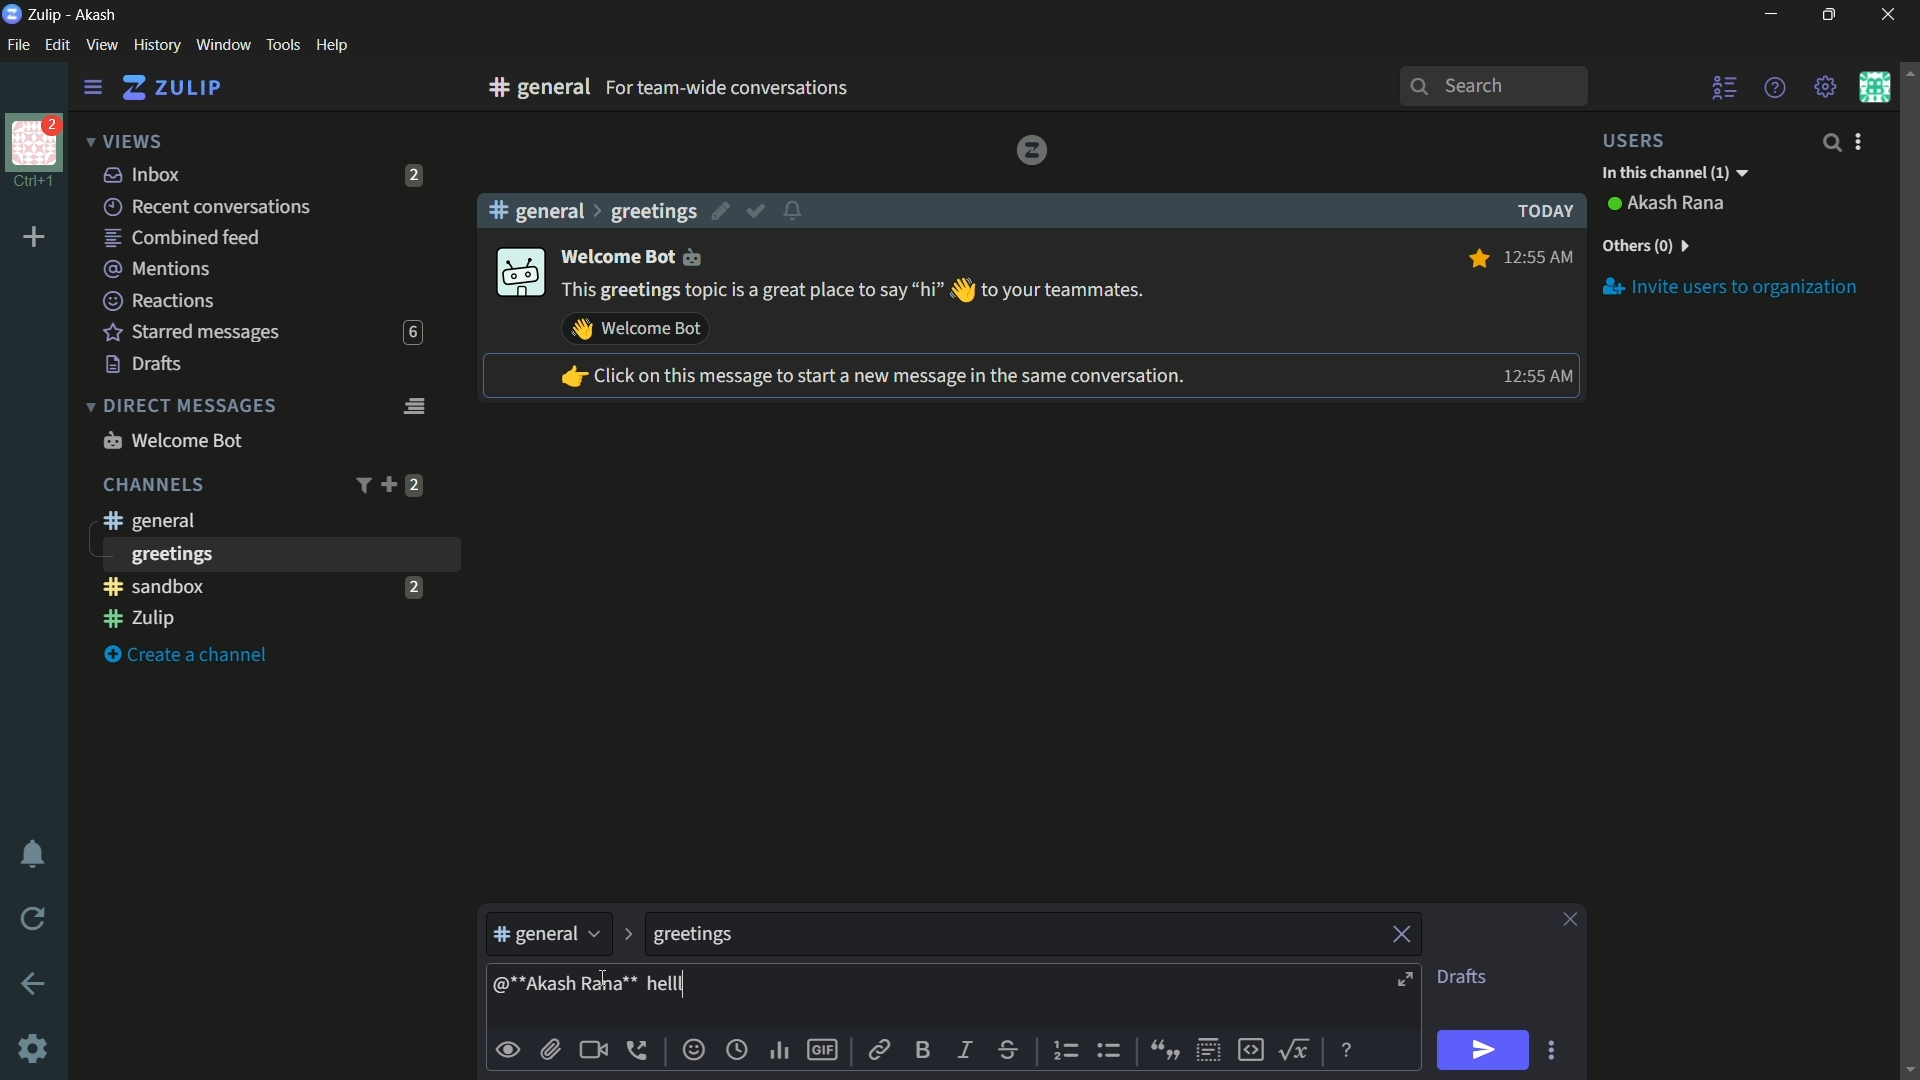  I want to click on bold, so click(924, 1049).